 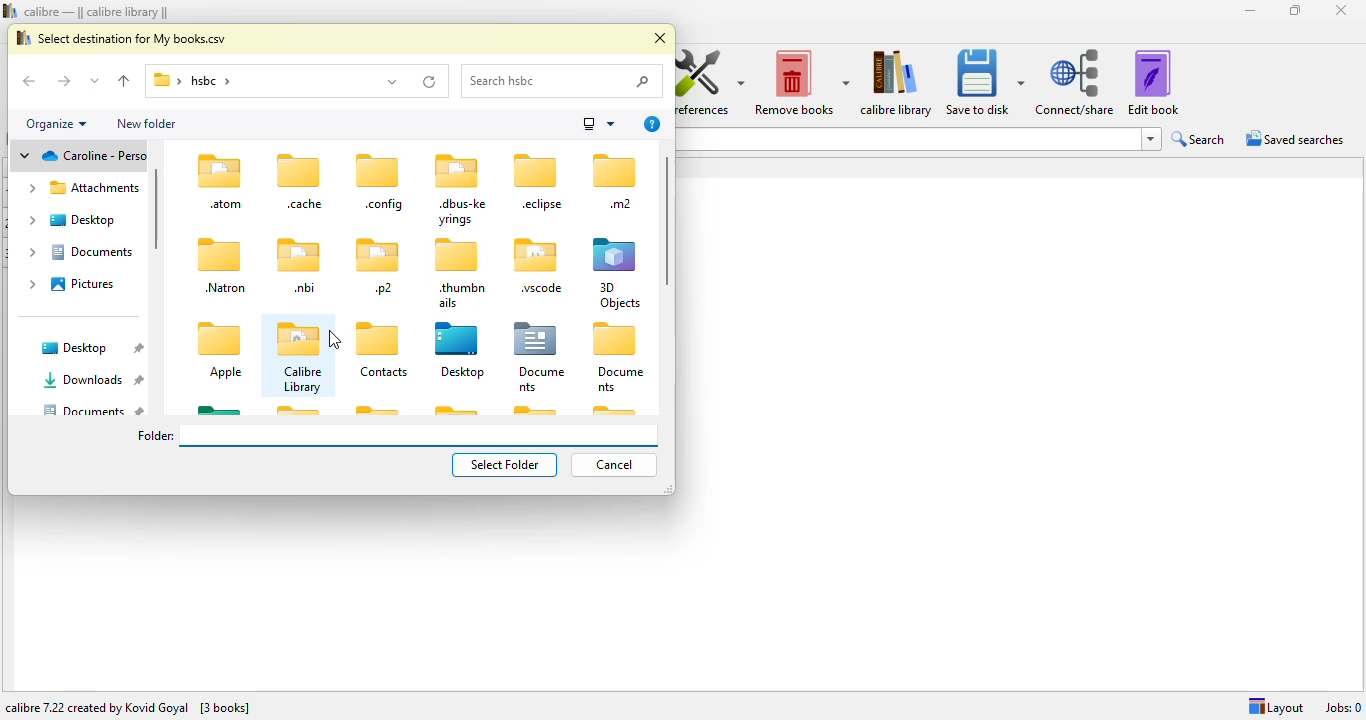 I want to click on vertical scroll bar, so click(x=155, y=209).